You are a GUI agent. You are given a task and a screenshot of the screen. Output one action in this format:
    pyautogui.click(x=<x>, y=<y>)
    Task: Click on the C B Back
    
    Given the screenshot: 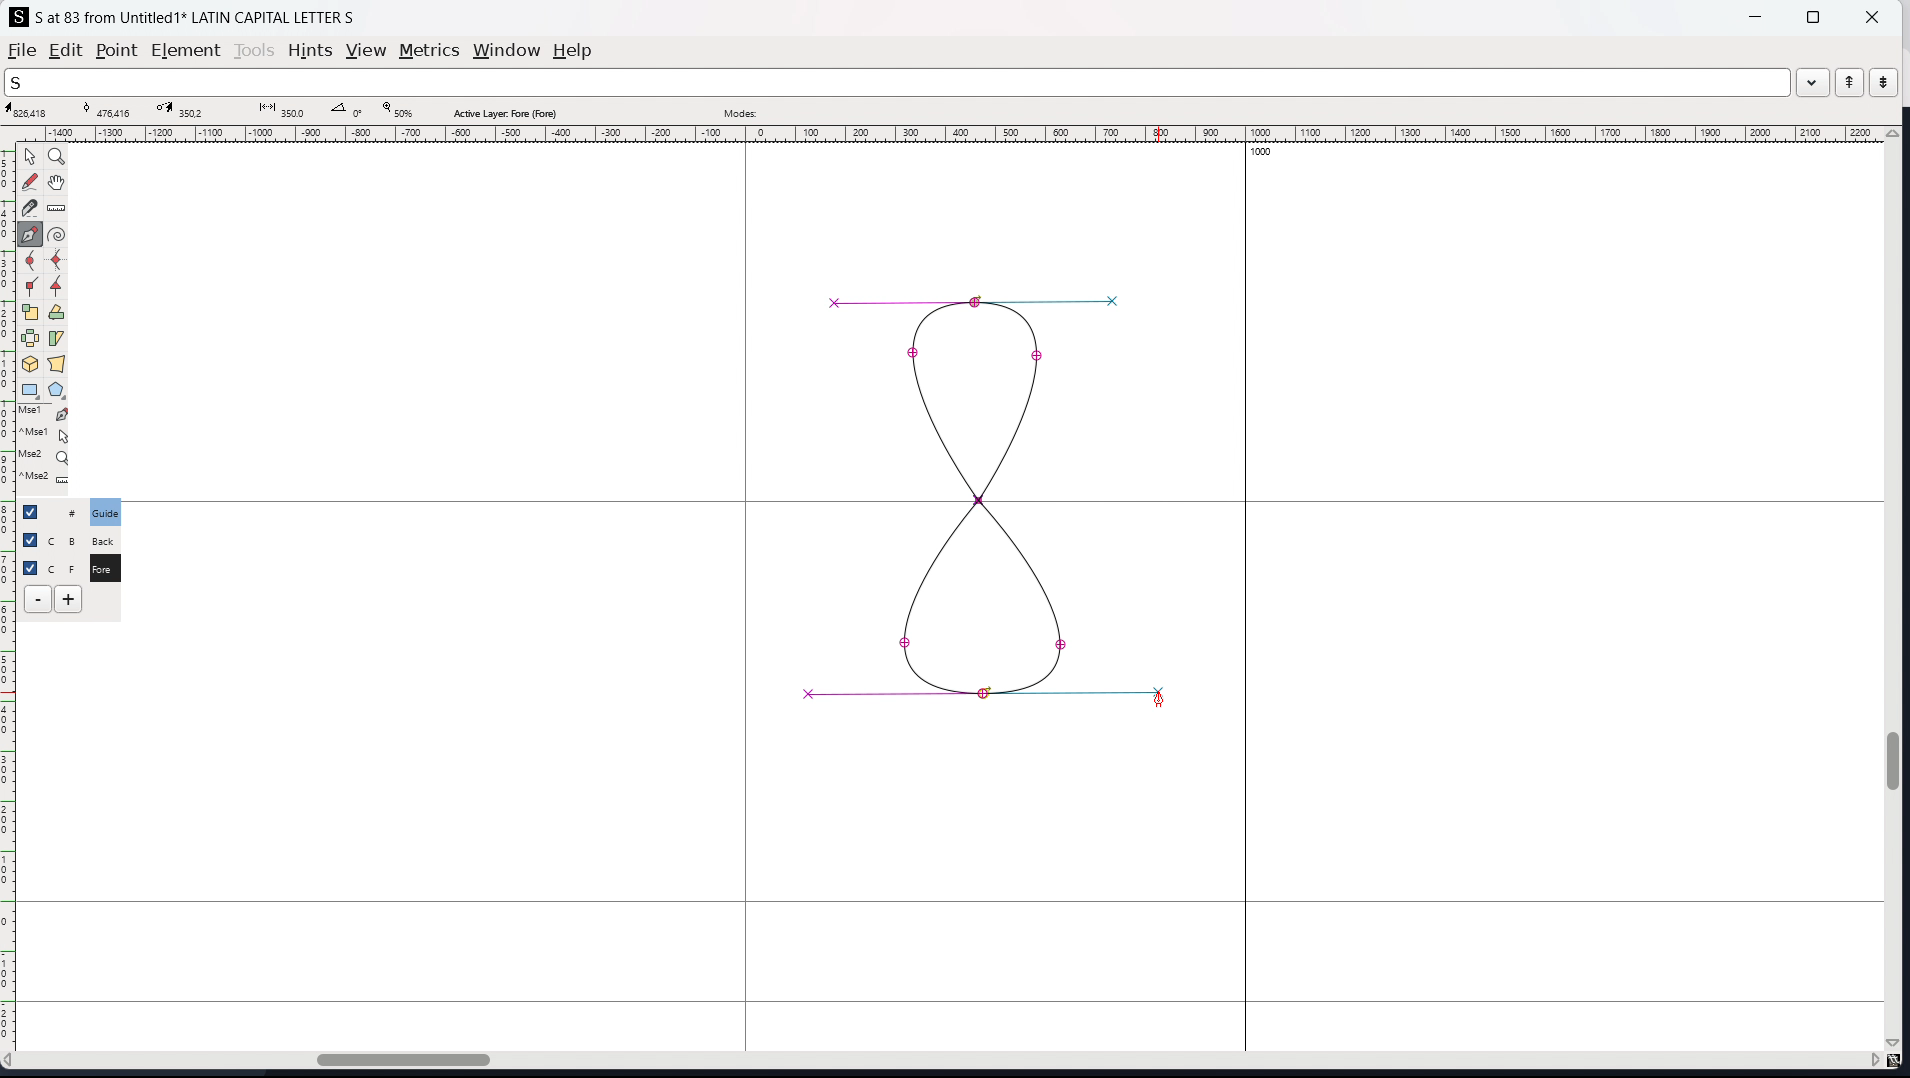 What is the action you would take?
    pyautogui.click(x=102, y=538)
    